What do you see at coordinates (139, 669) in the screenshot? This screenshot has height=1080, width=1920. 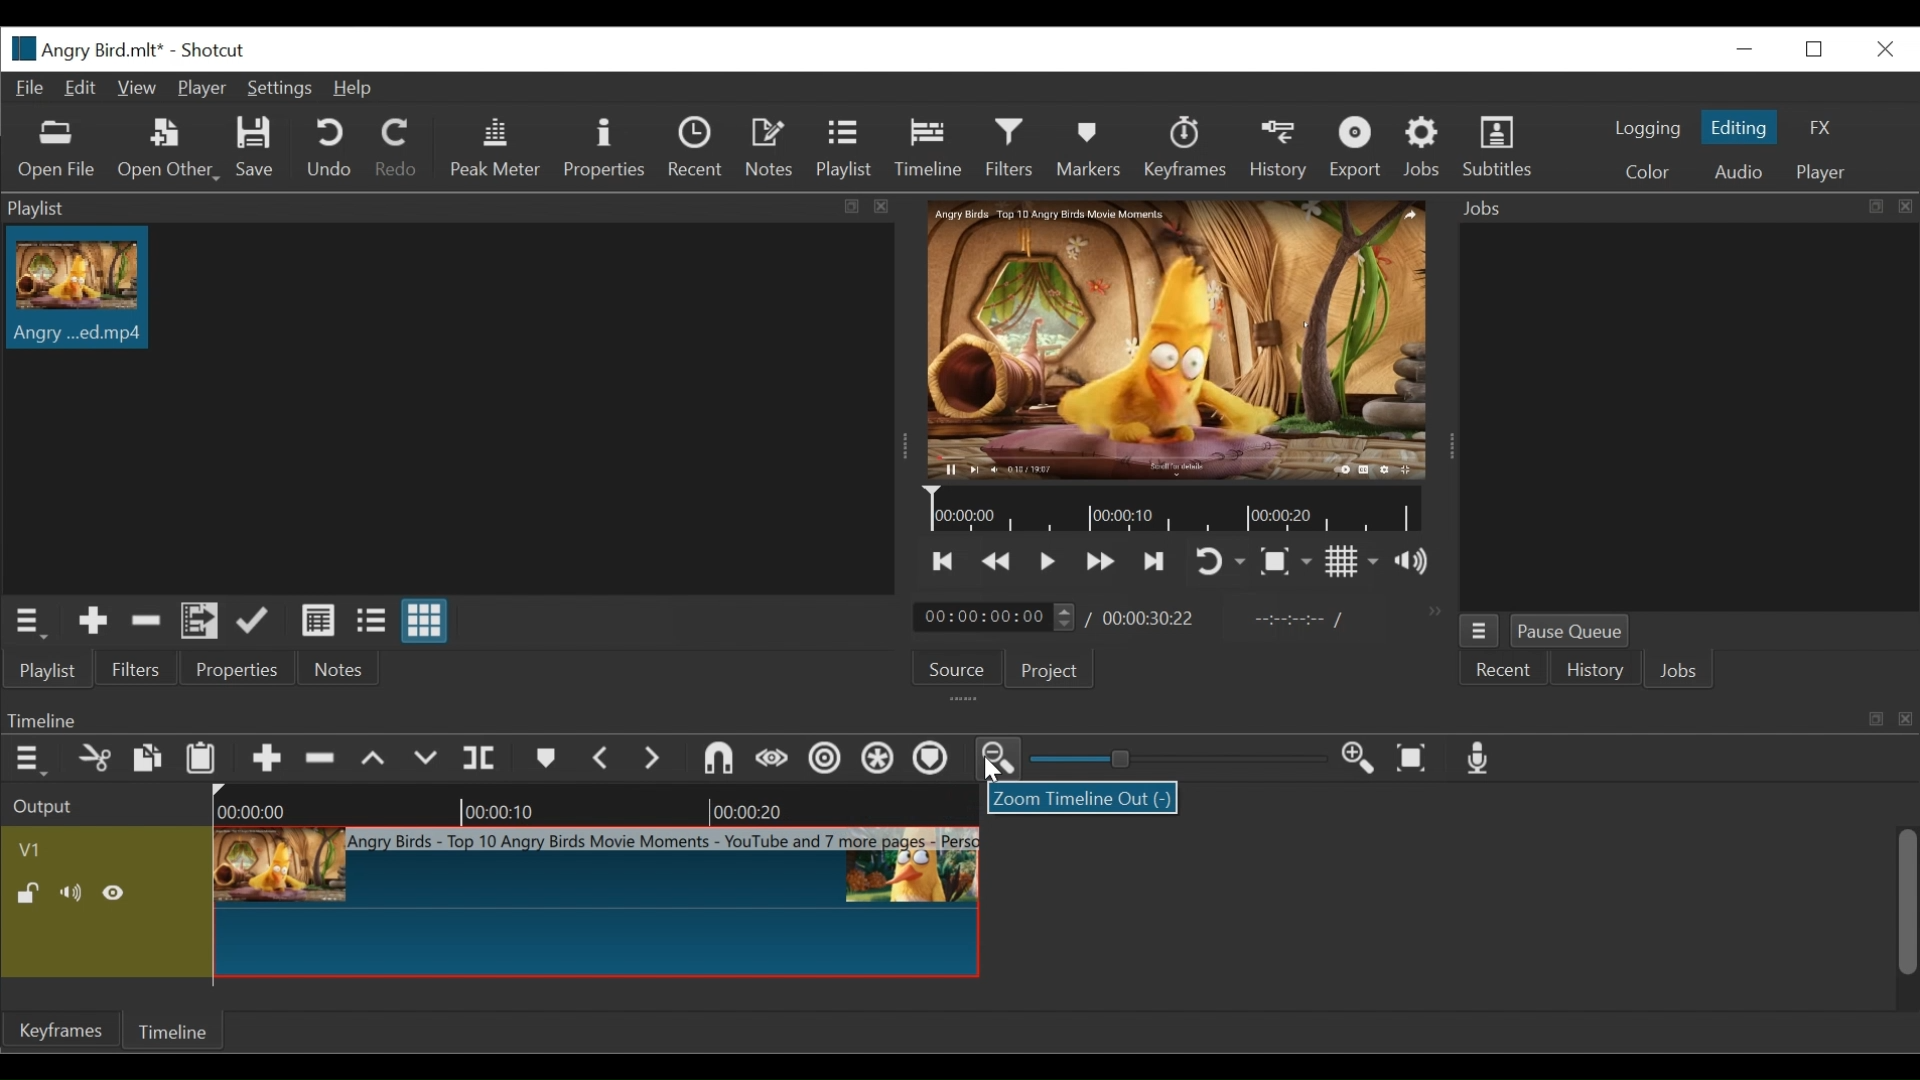 I see `Filters` at bounding box center [139, 669].